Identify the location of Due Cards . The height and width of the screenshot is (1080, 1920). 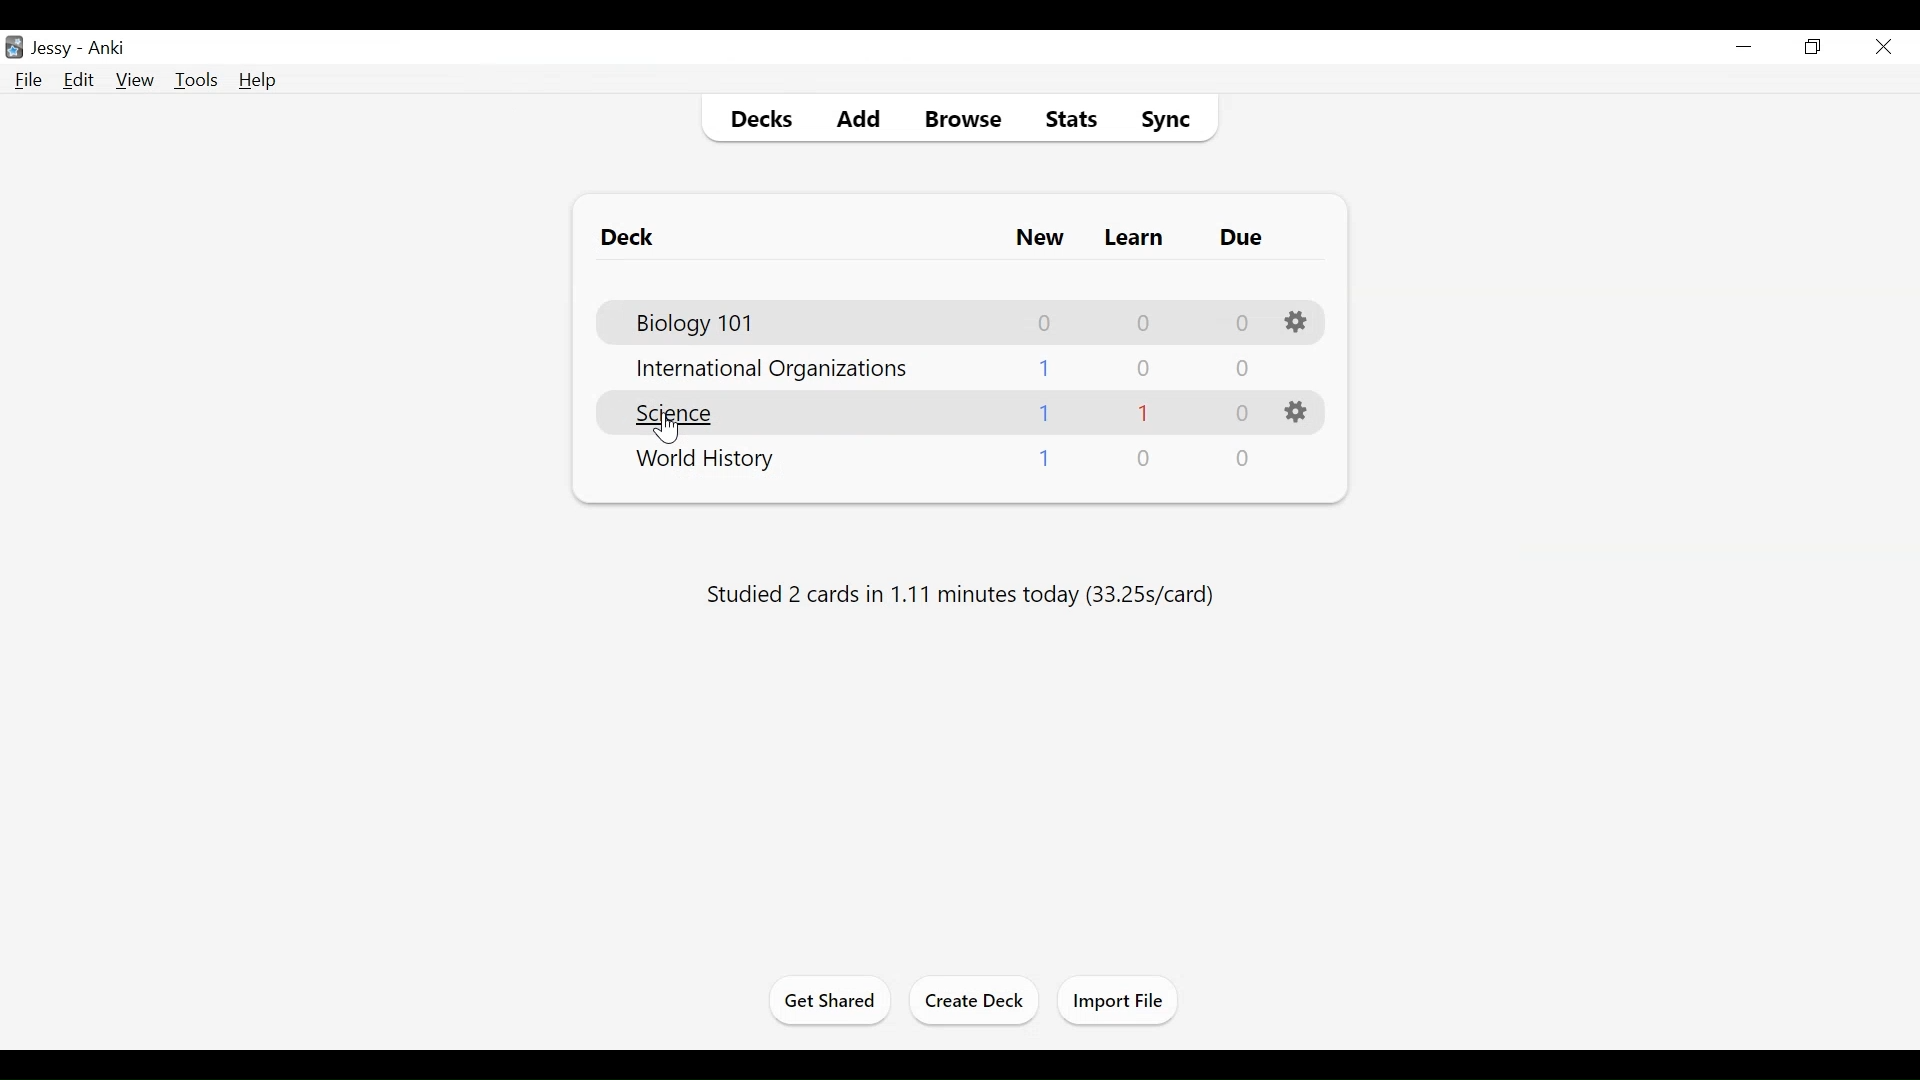
(1244, 238).